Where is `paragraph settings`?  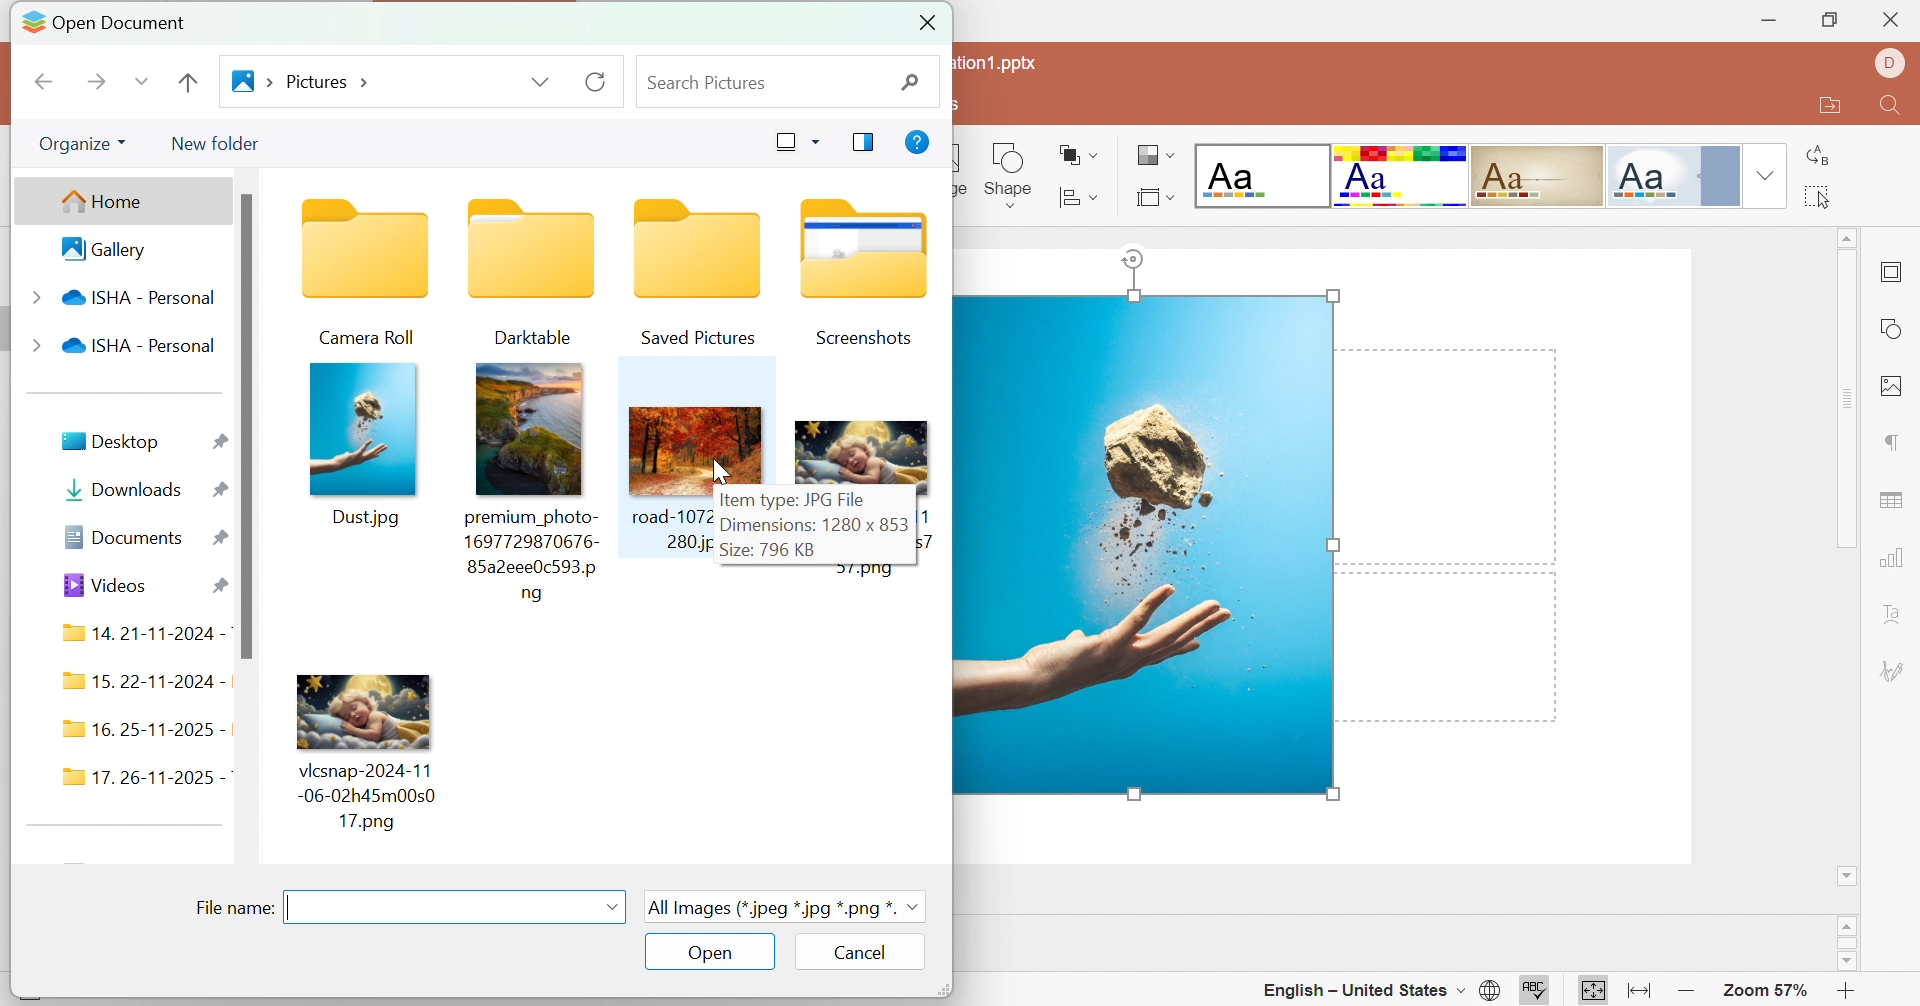
paragraph settings is located at coordinates (1893, 441).